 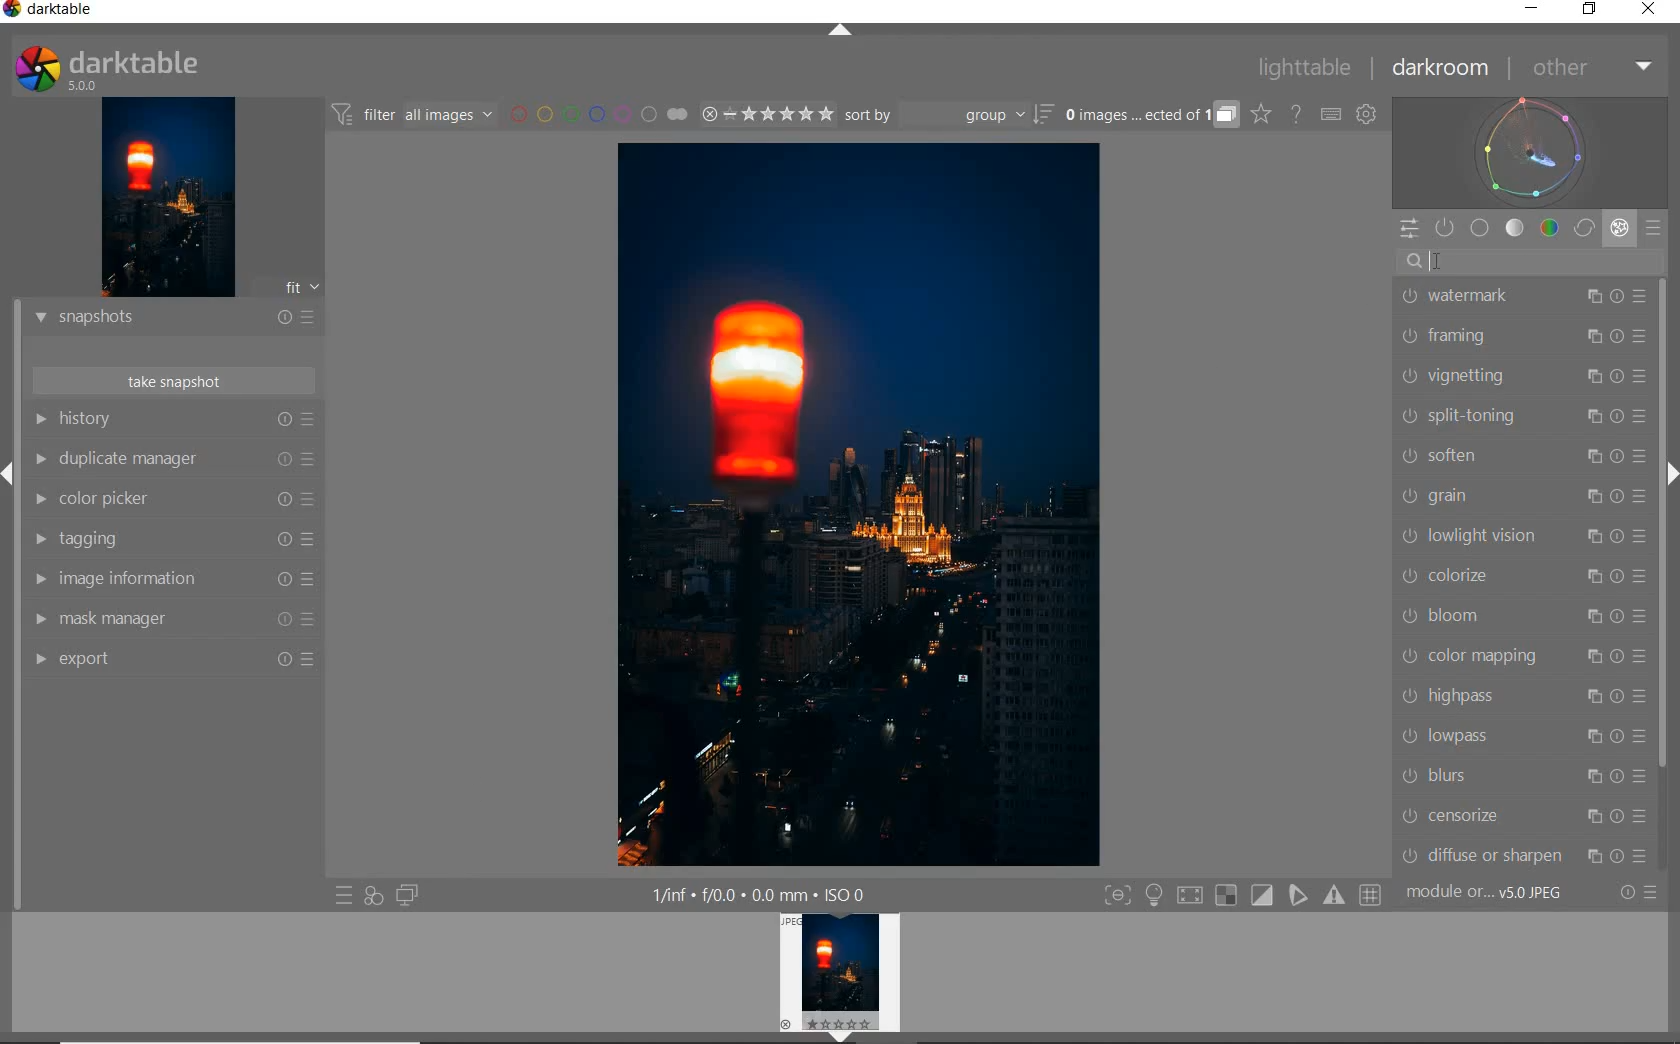 What do you see at coordinates (1664, 525) in the screenshot?
I see `SCROLLBAR` at bounding box center [1664, 525].